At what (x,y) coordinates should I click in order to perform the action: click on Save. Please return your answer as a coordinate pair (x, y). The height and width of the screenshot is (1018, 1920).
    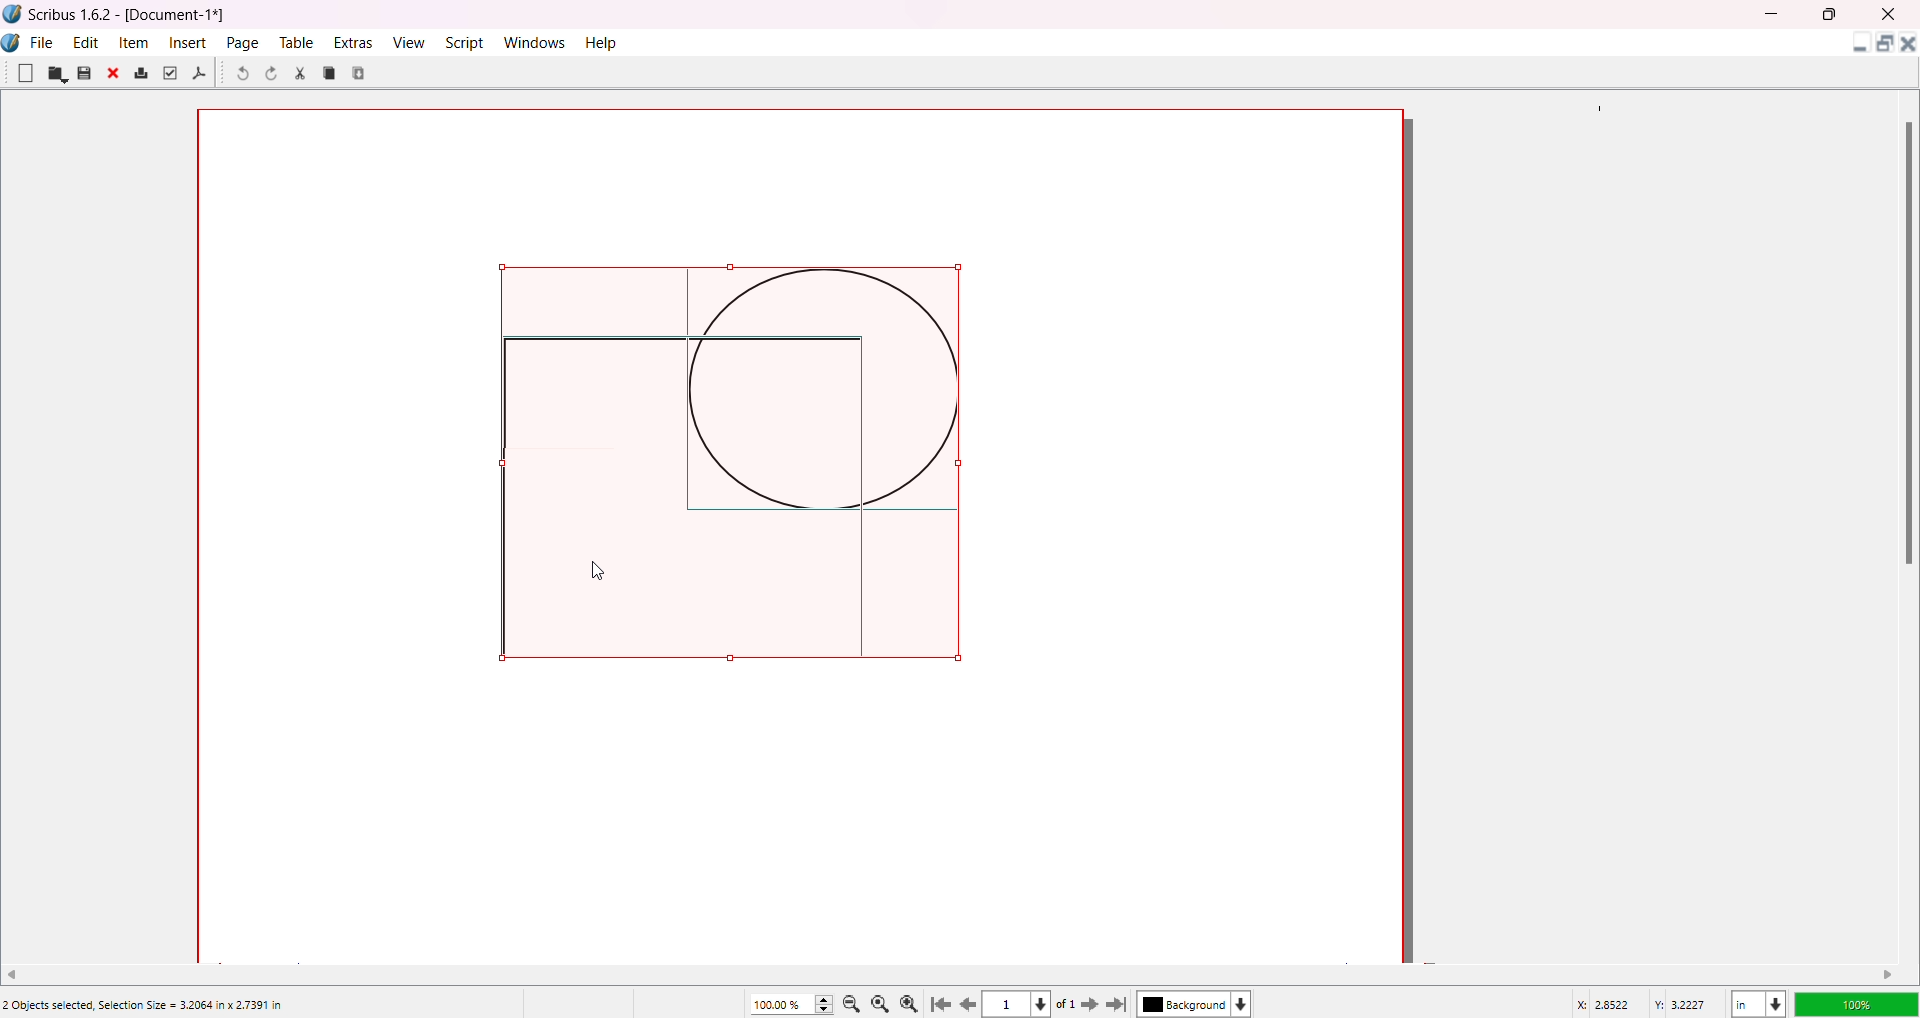
    Looking at the image, I should click on (84, 73).